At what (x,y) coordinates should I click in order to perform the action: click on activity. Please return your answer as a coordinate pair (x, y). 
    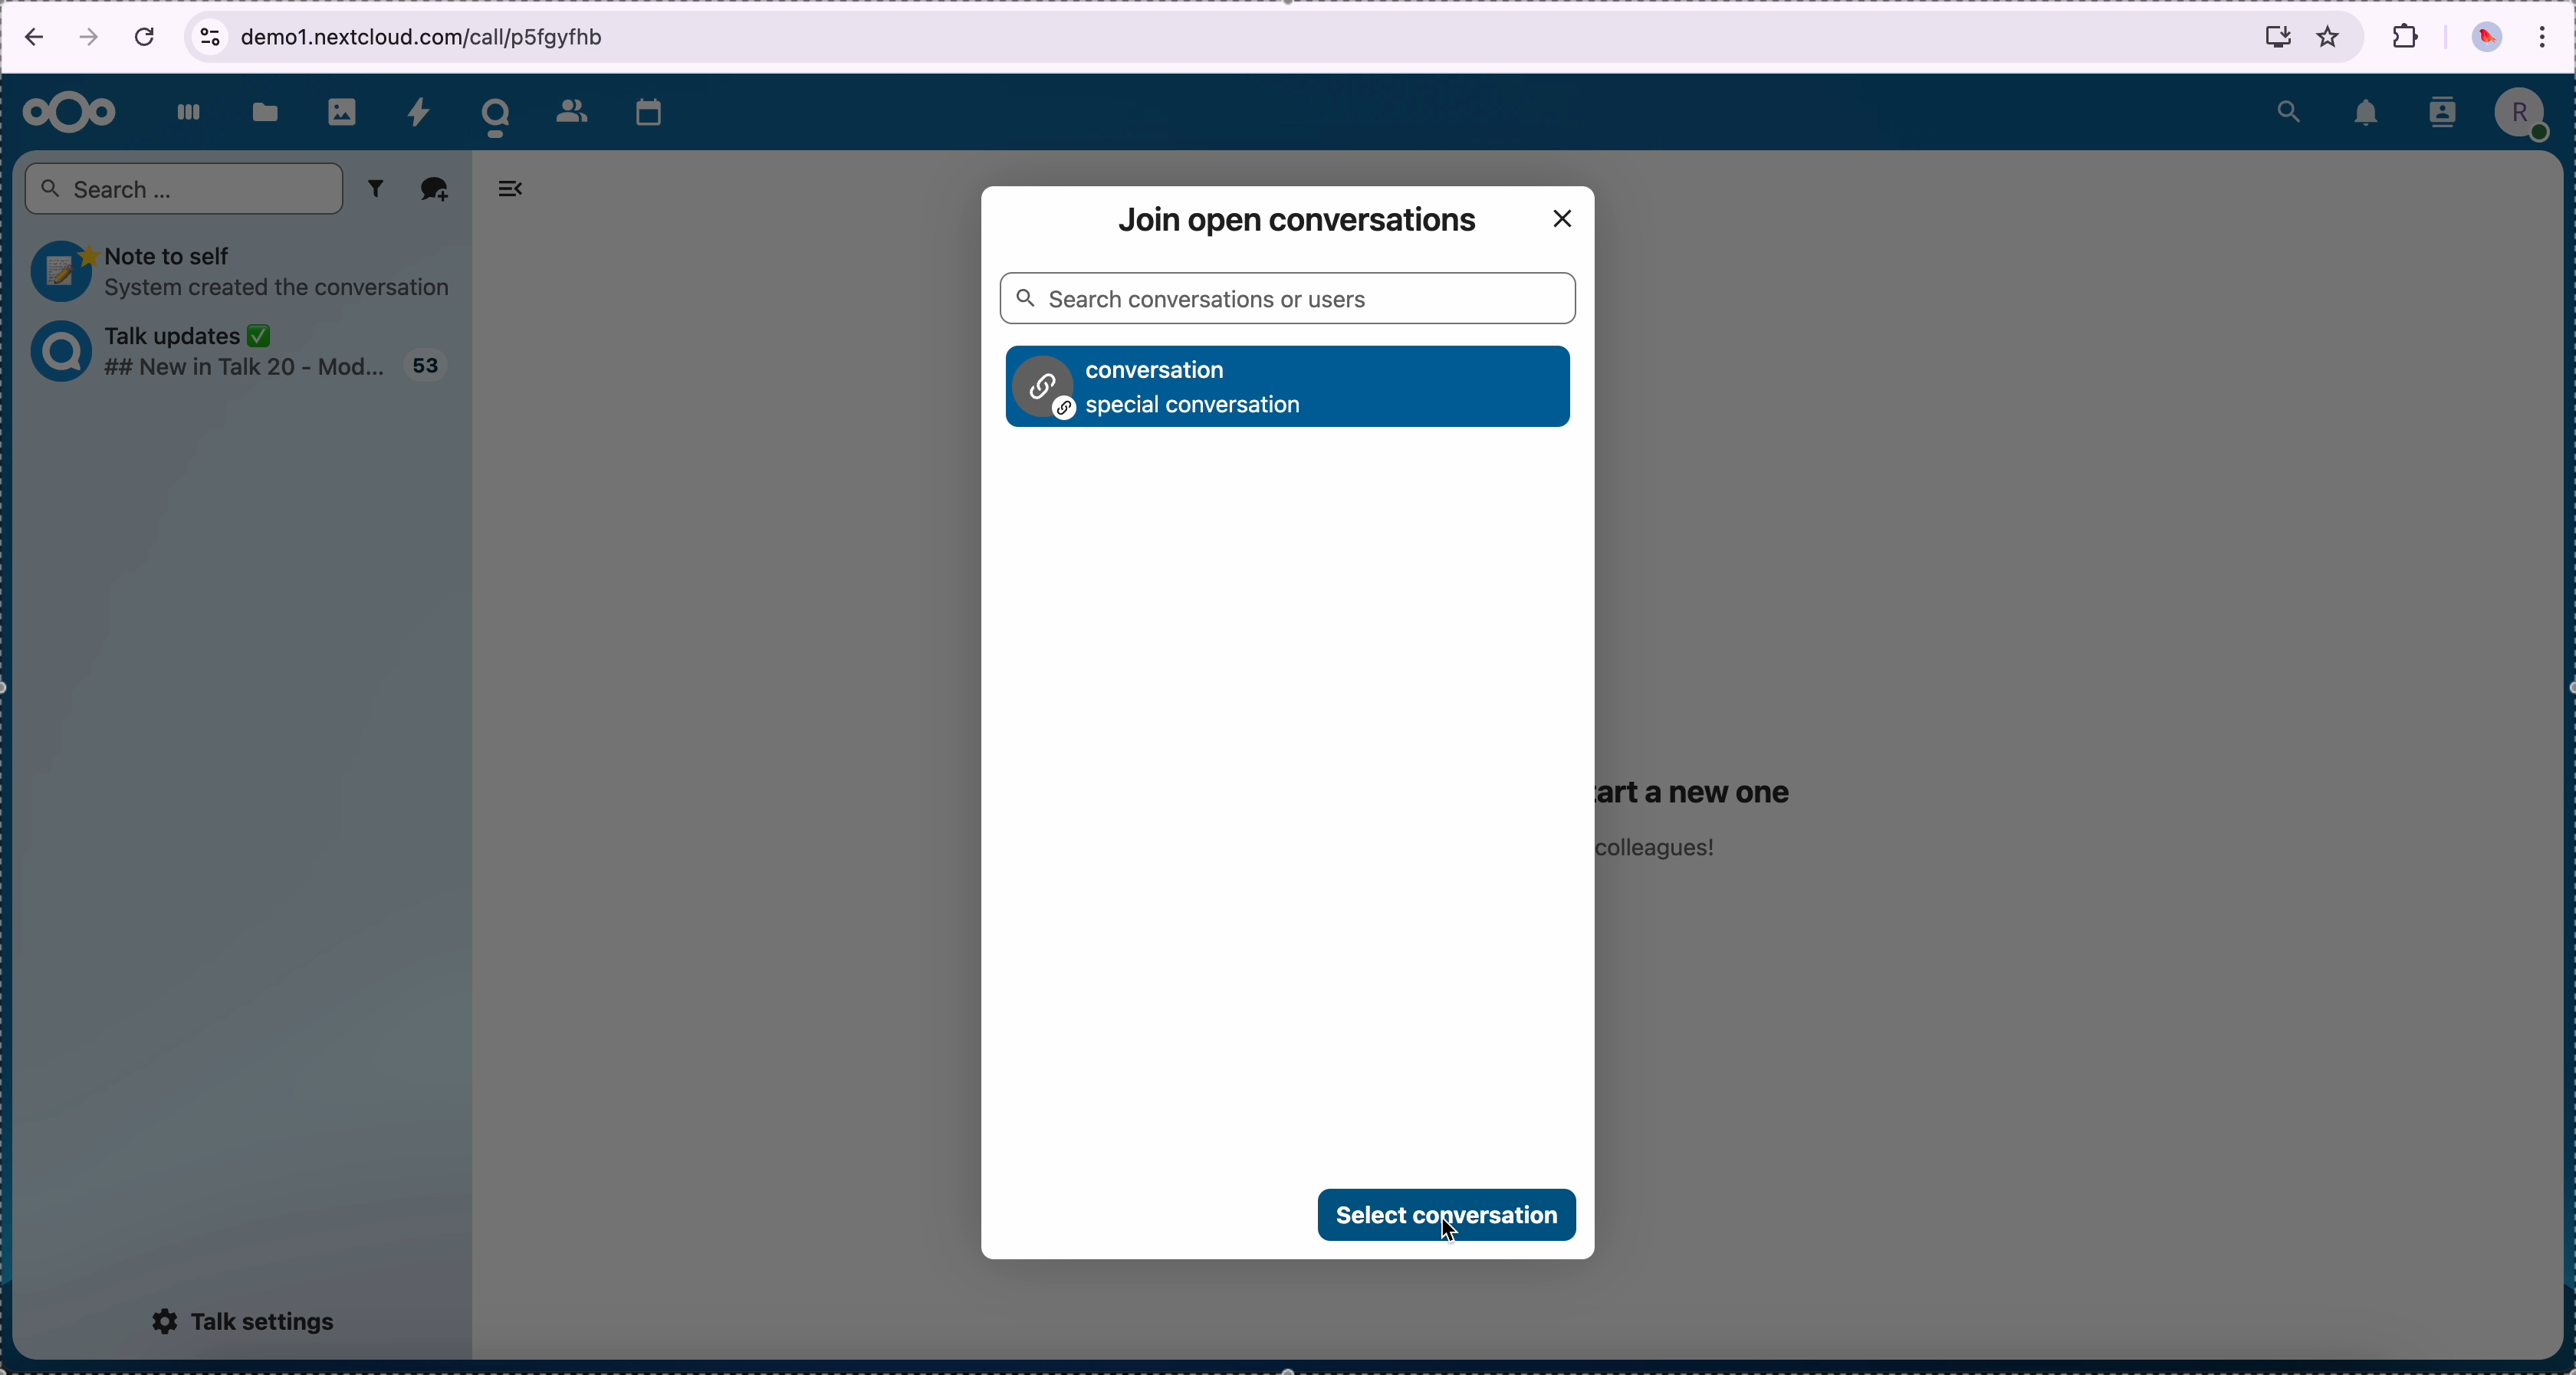
    Looking at the image, I should click on (420, 108).